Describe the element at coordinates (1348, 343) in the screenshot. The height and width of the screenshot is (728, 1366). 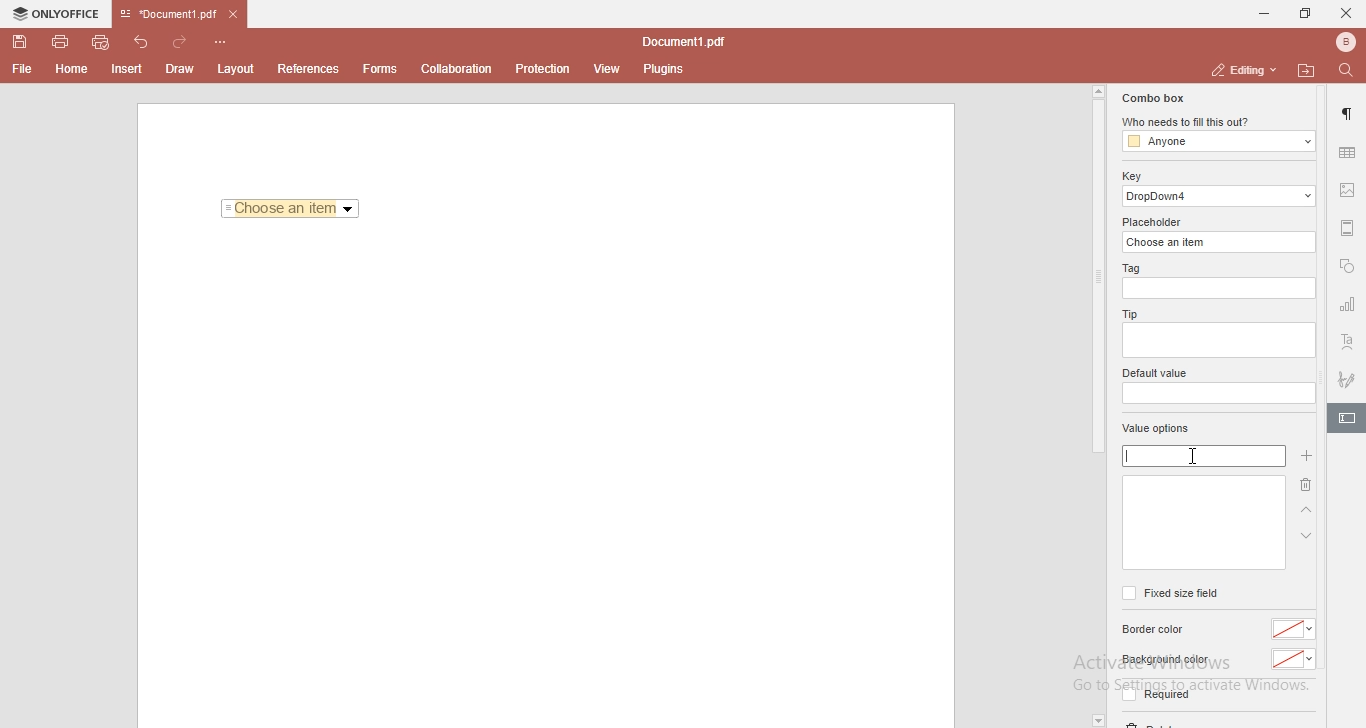
I see `text` at that location.